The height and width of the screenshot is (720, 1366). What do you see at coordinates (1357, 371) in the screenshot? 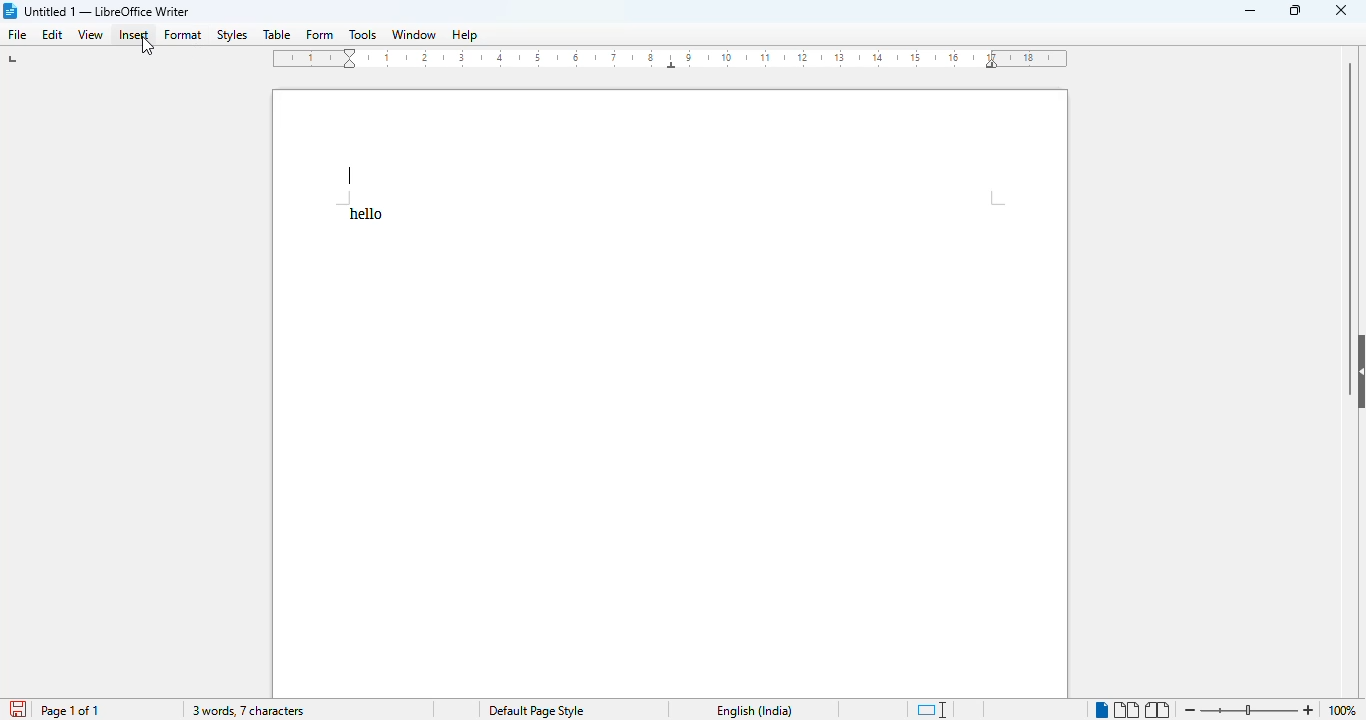
I see `show` at bounding box center [1357, 371].